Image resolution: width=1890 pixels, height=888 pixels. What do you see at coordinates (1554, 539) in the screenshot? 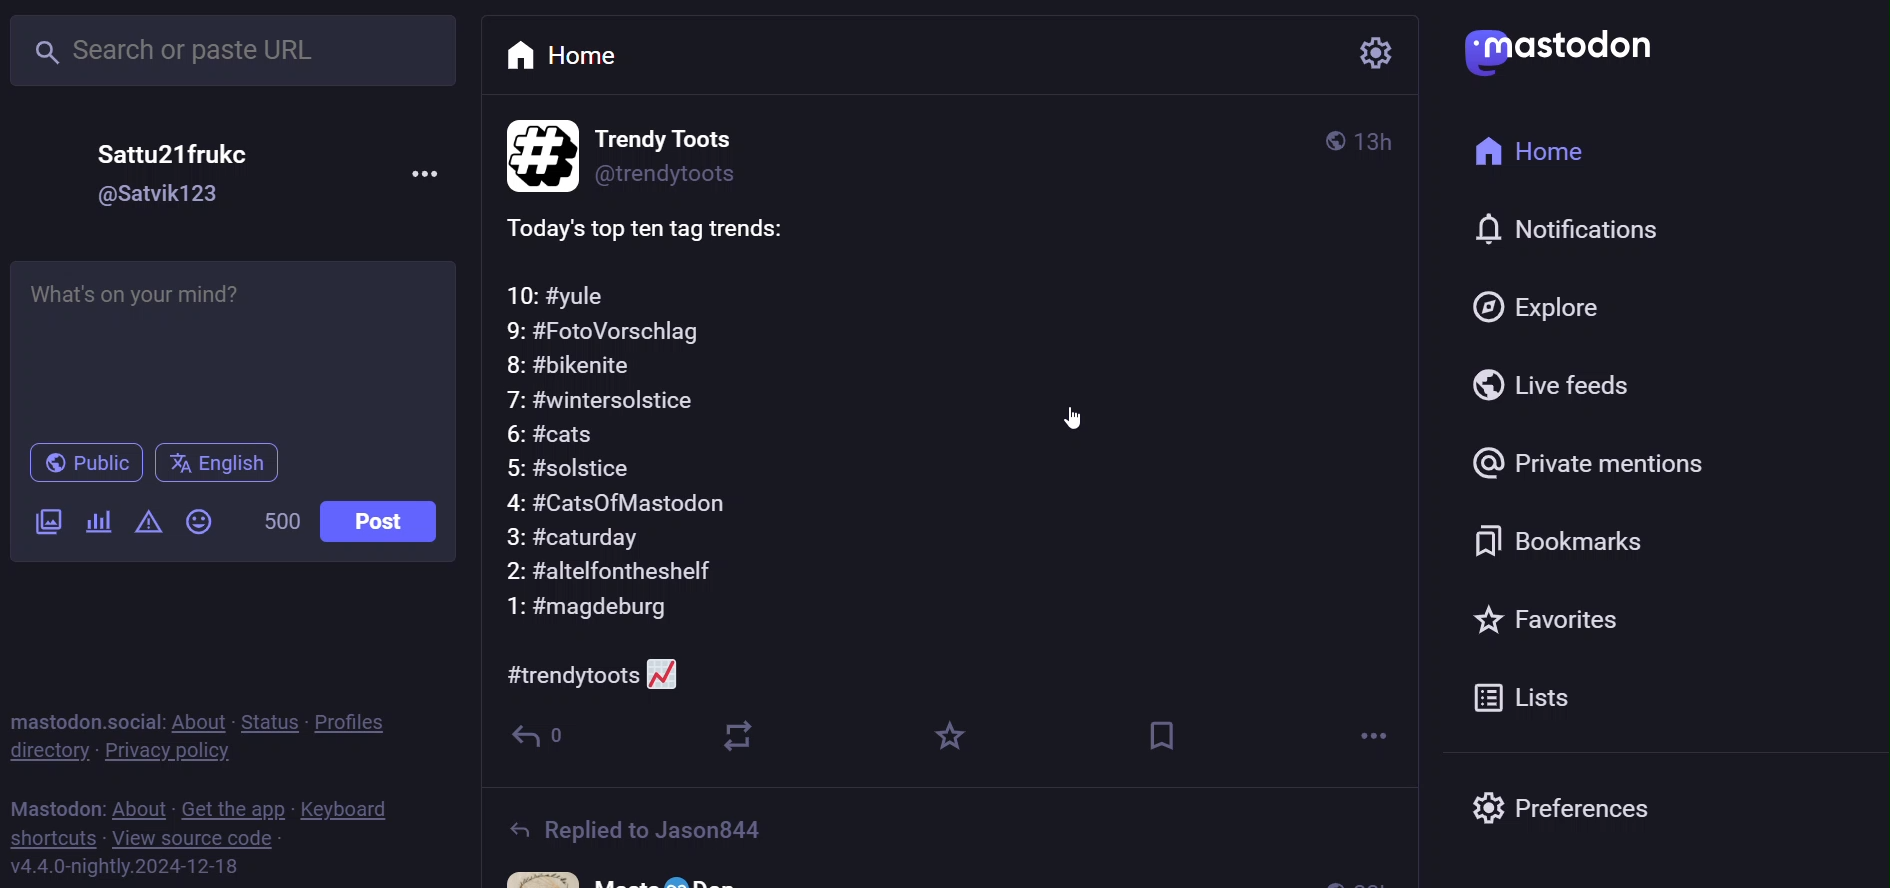
I see `bookmarks` at bounding box center [1554, 539].